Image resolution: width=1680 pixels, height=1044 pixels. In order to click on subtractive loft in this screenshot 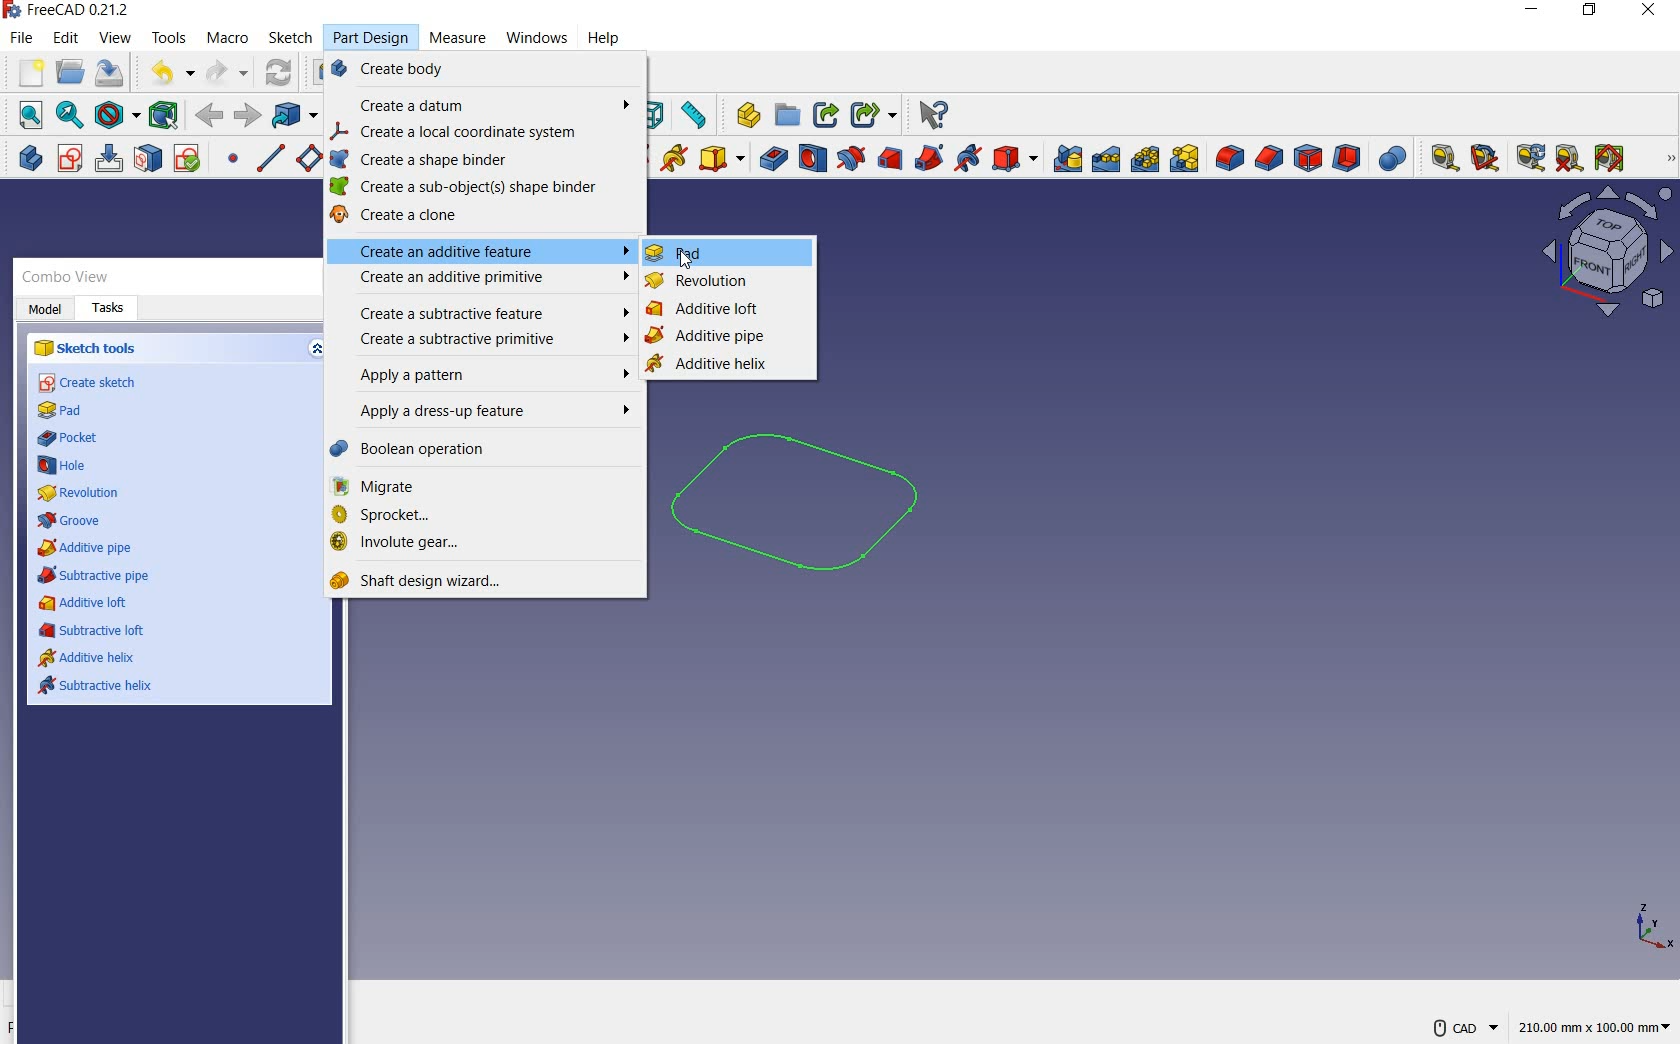, I will do `click(889, 157)`.